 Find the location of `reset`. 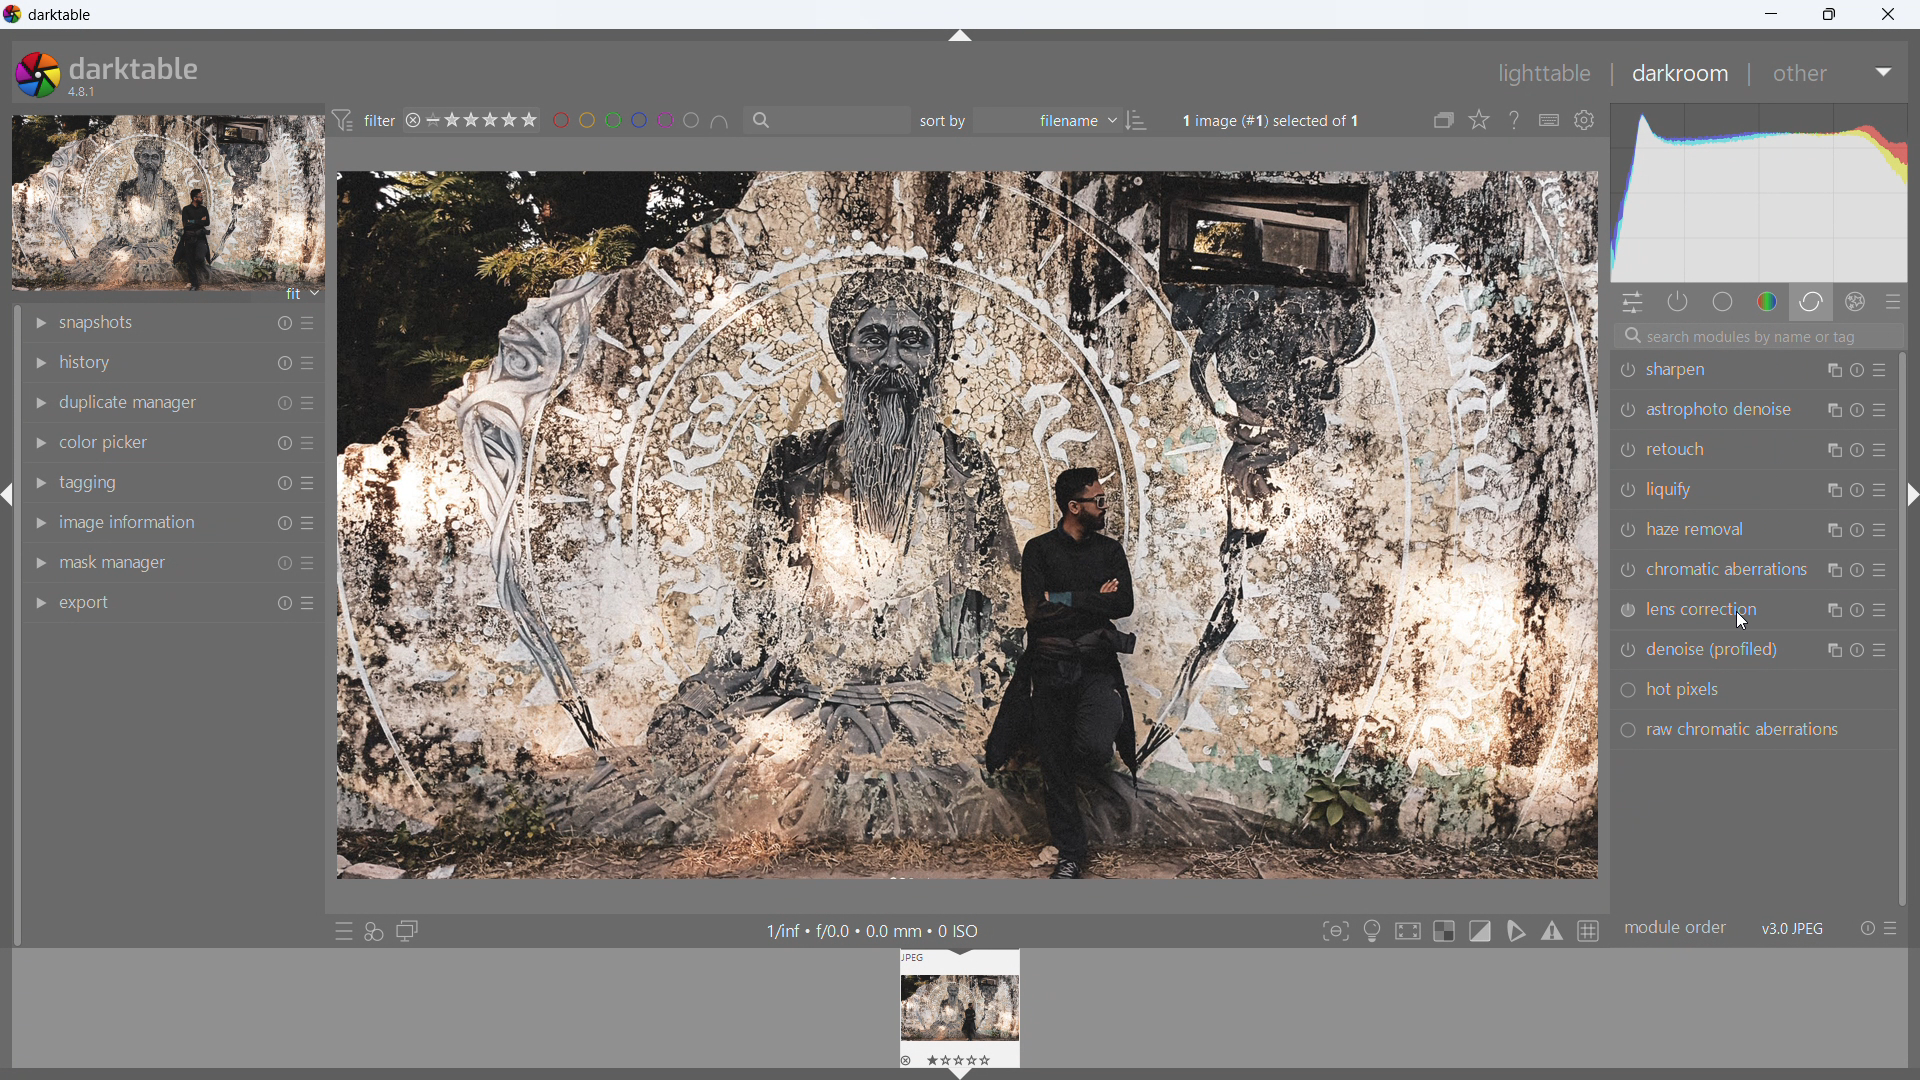

reset is located at coordinates (284, 566).